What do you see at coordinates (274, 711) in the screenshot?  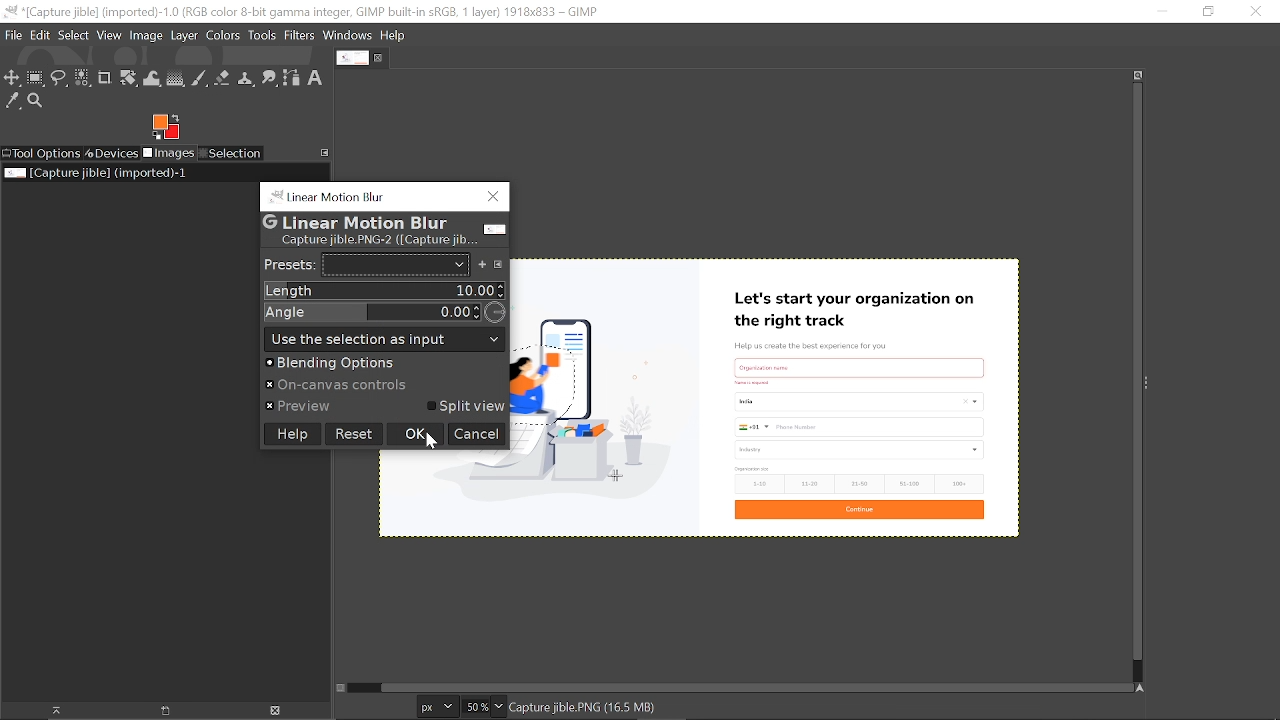 I see `Delete` at bounding box center [274, 711].